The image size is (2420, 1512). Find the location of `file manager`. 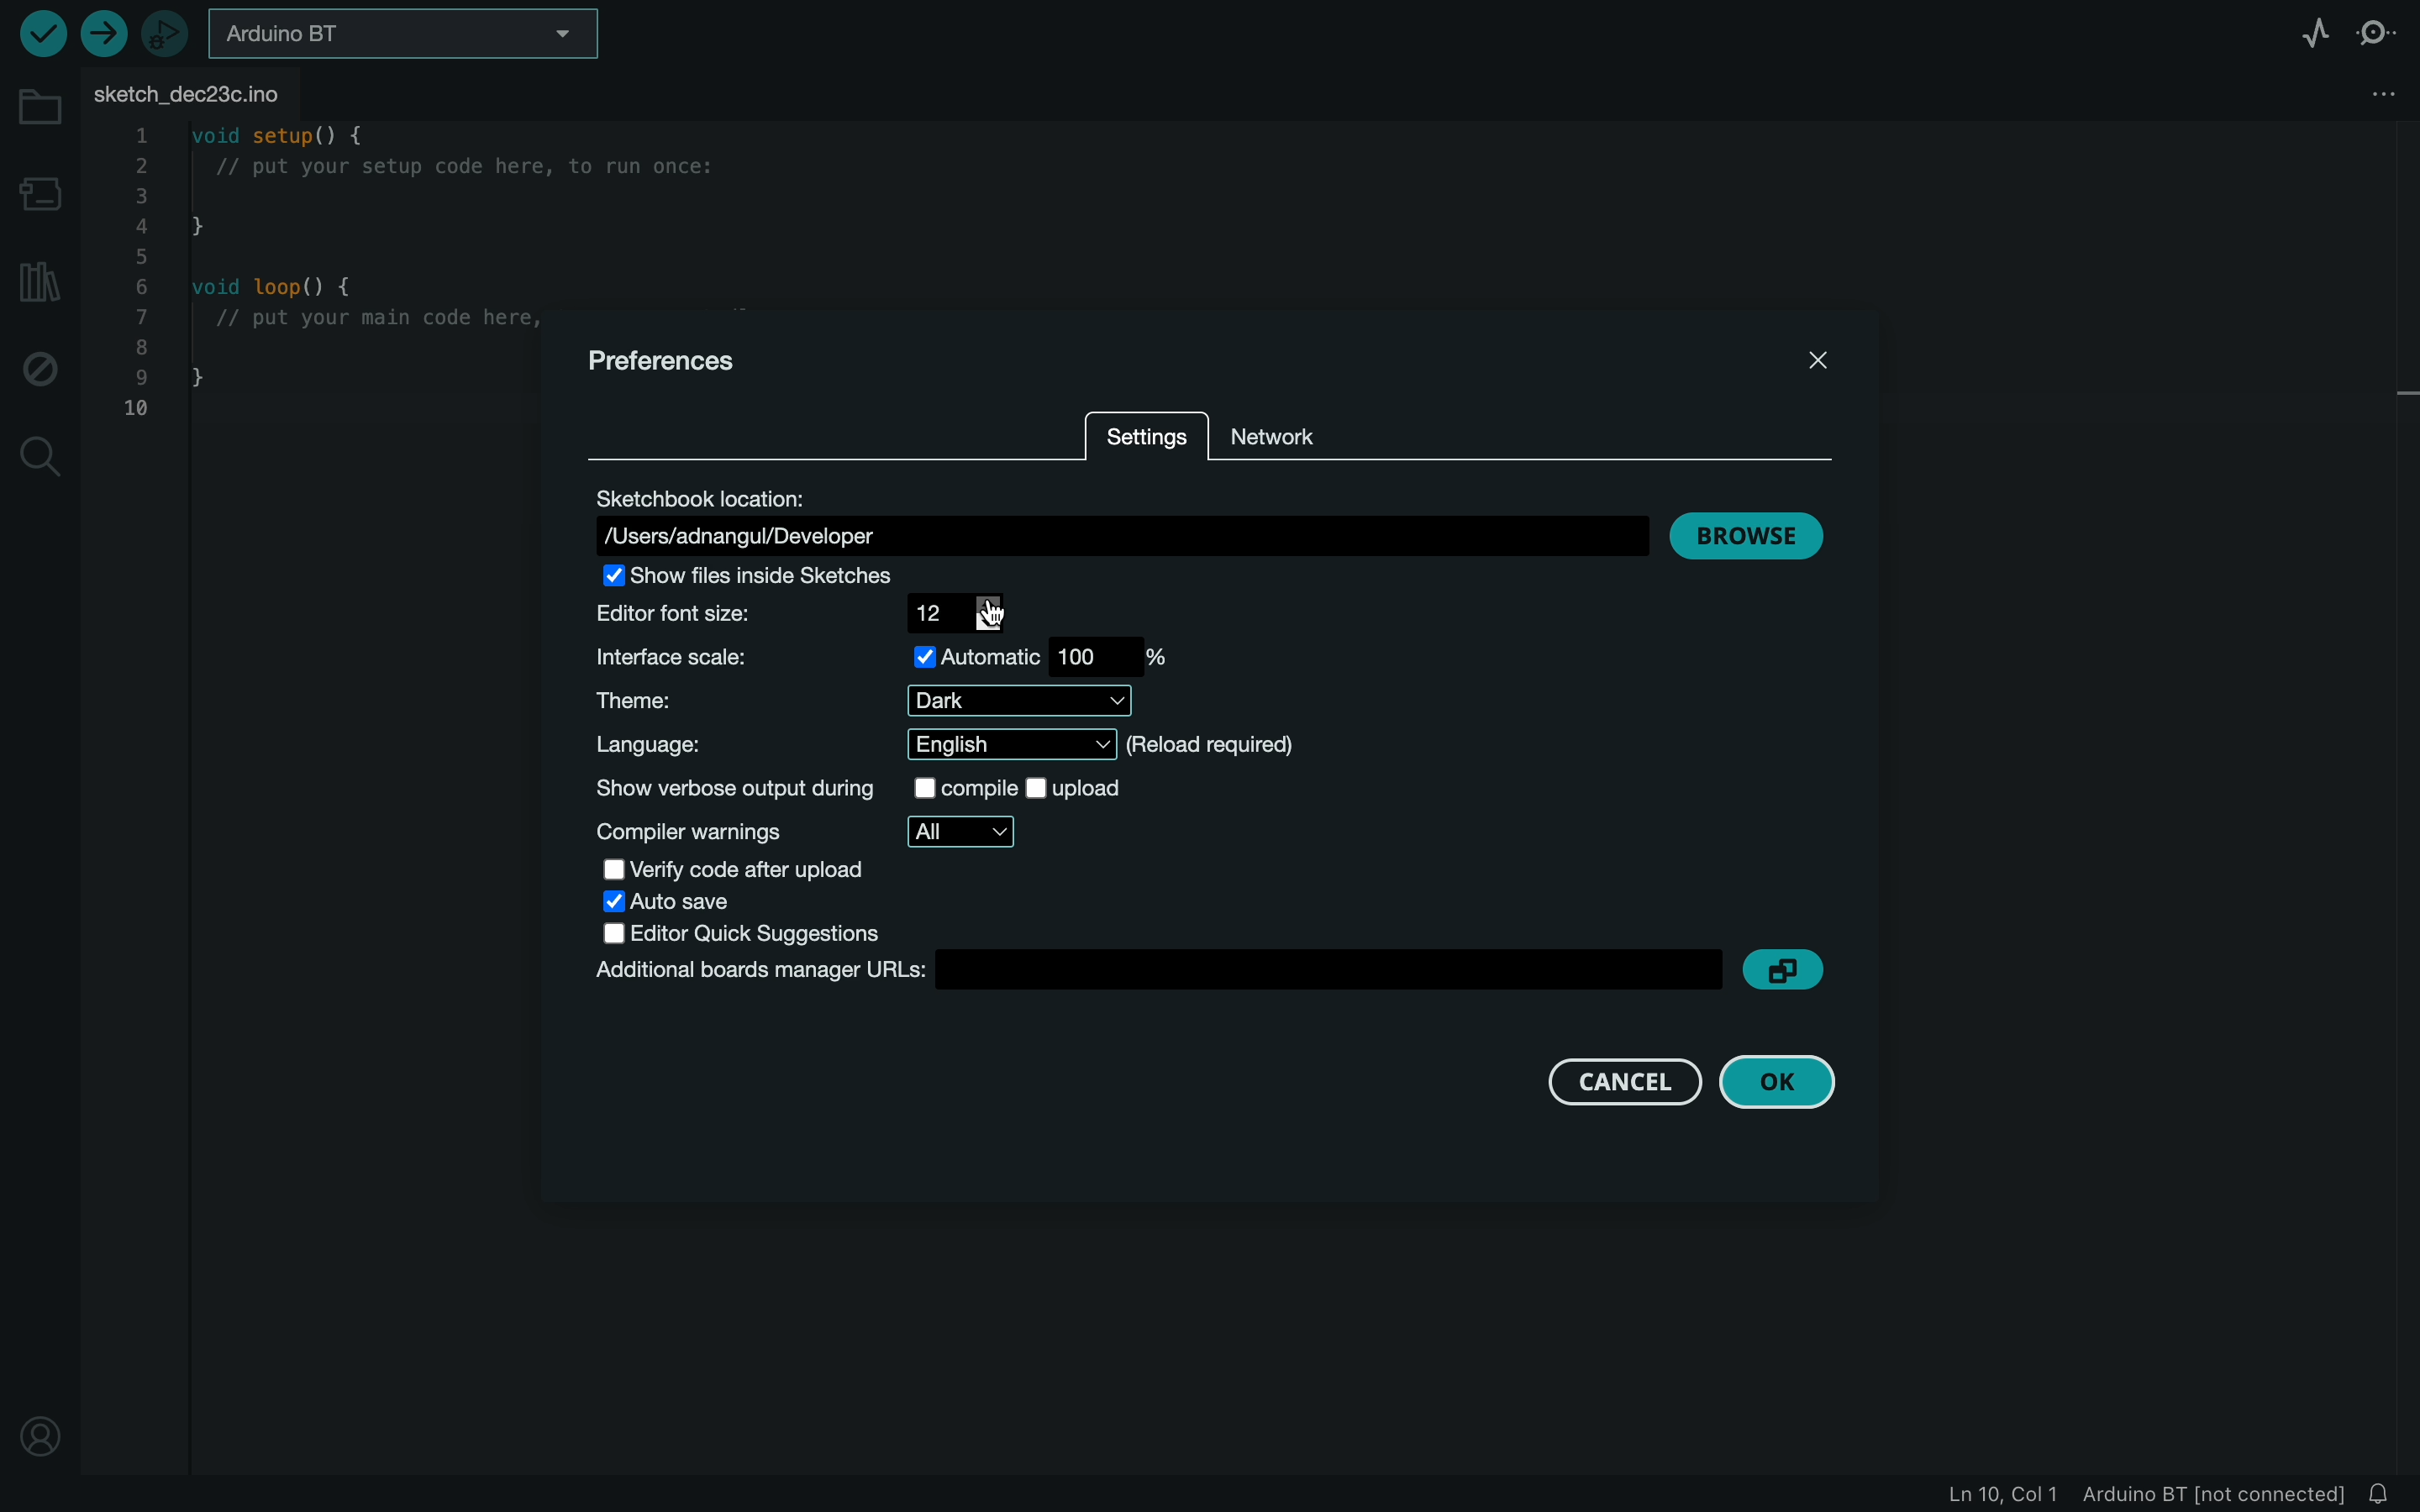

file manager is located at coordinates (2374, 92).